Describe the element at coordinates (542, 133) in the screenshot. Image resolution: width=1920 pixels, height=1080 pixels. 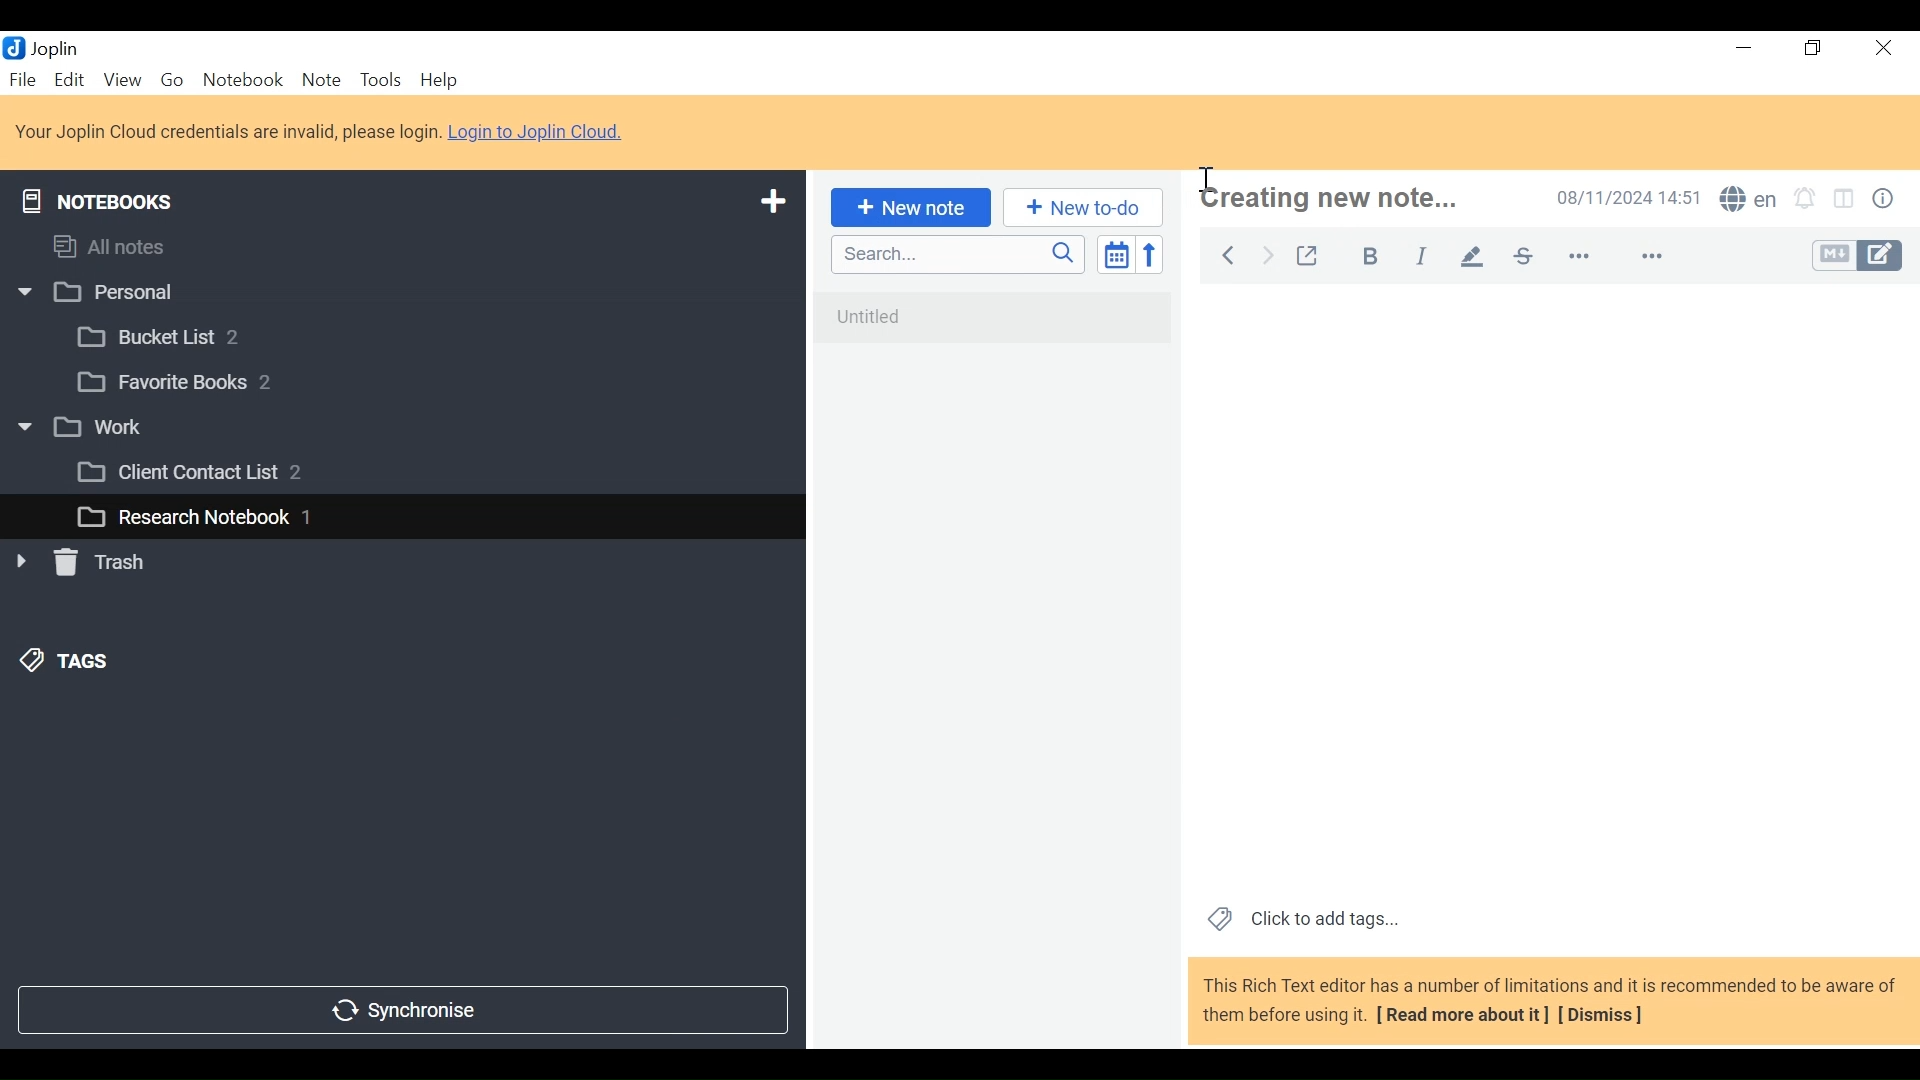
I see `Login to Joplin Cloud` at that location.